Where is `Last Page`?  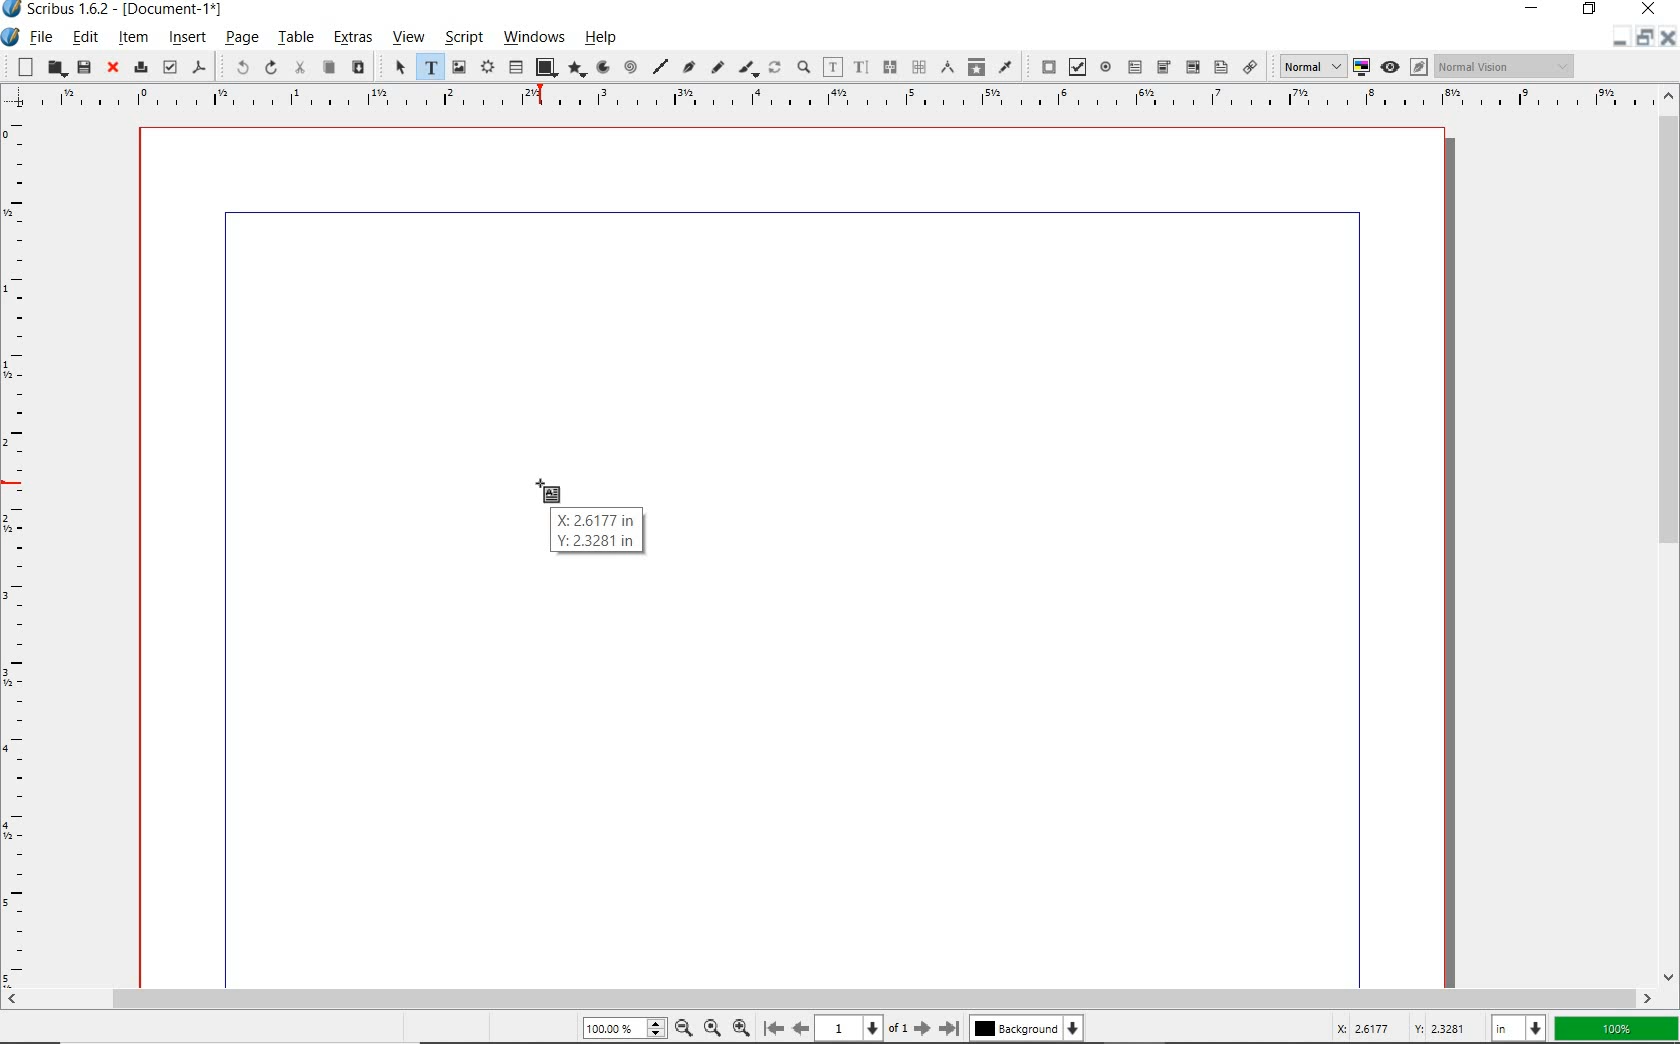 Last Page is located at coordinates (951, 1028).